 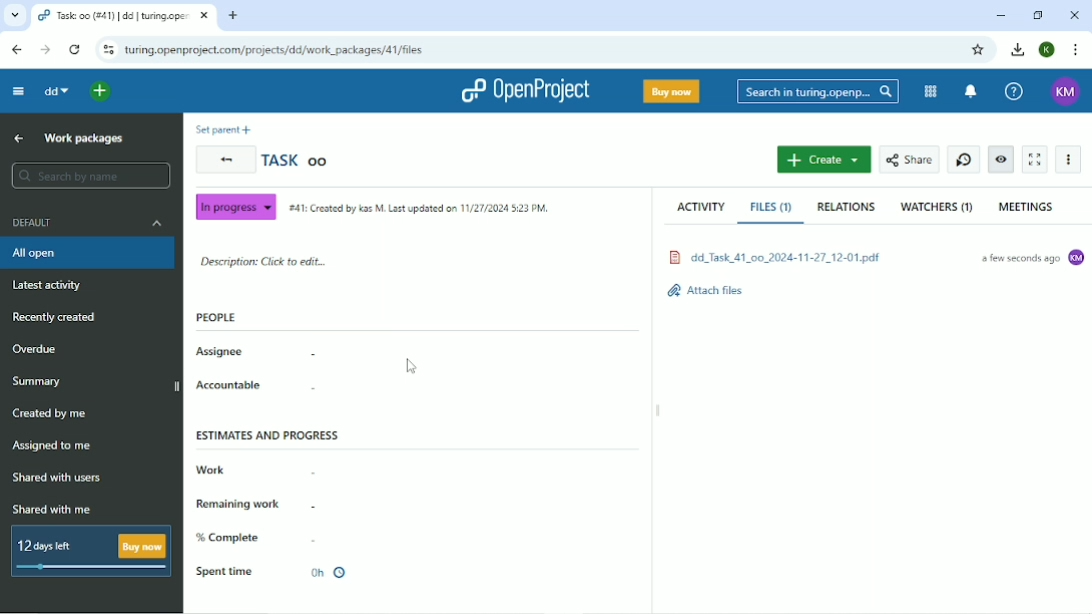 I want to click on Latest activity, so click(x=52, y=287).